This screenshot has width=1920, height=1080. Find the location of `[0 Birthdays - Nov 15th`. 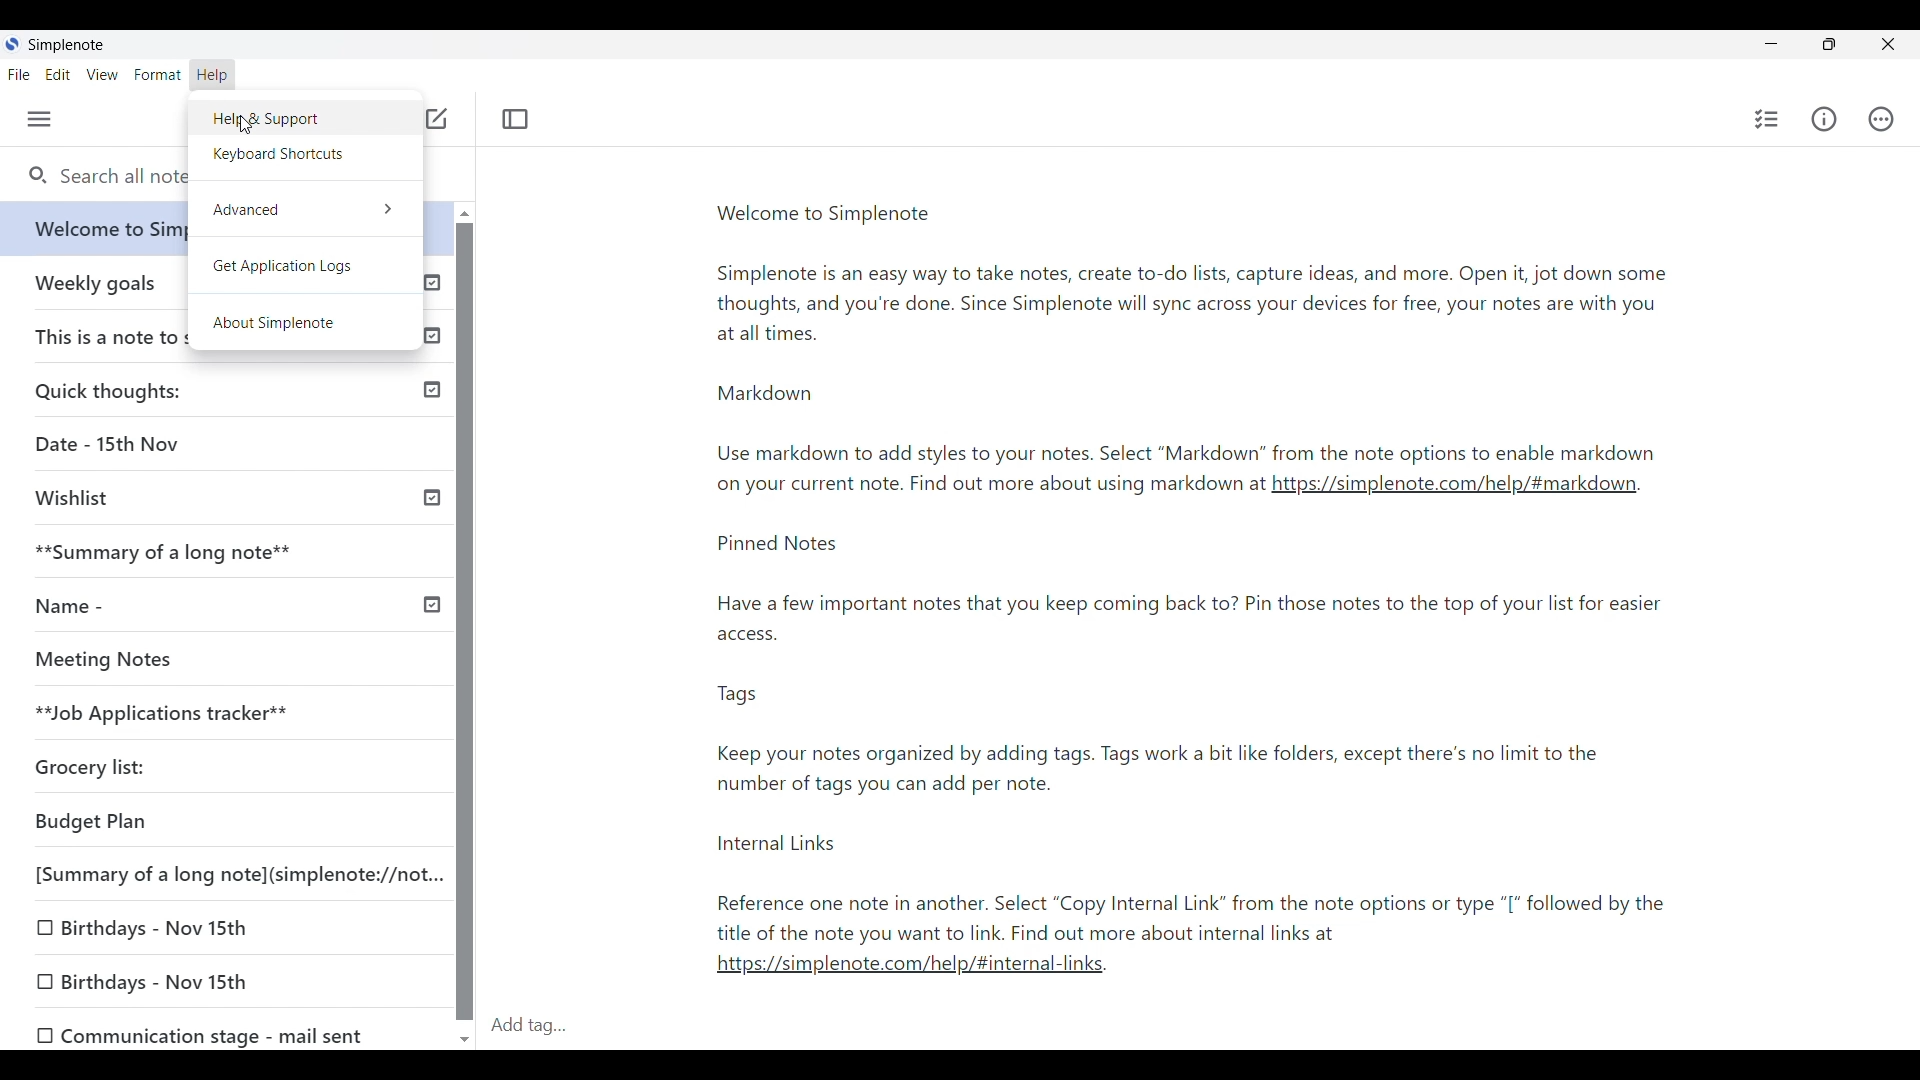

[0 Birthdays - Nov 15th is located at coordinates (134, 982).